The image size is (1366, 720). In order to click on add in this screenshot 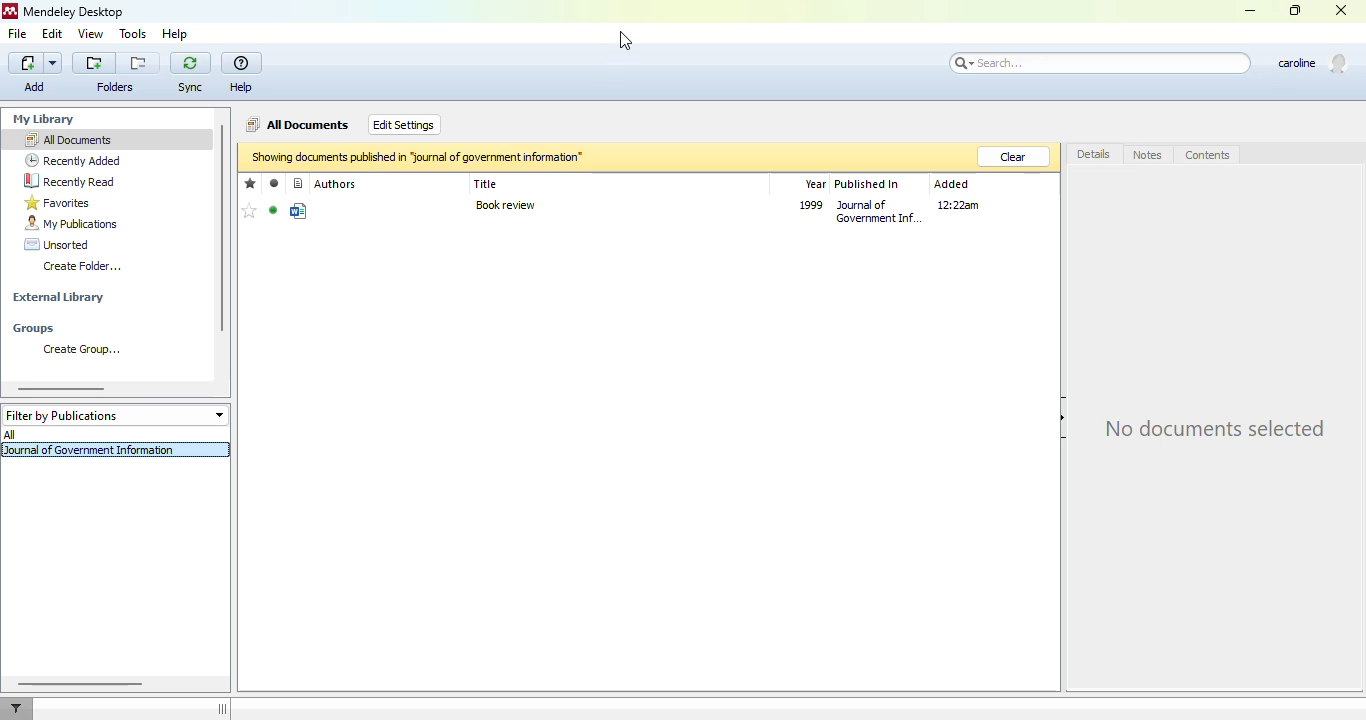, I will do `click(36, 73)`.